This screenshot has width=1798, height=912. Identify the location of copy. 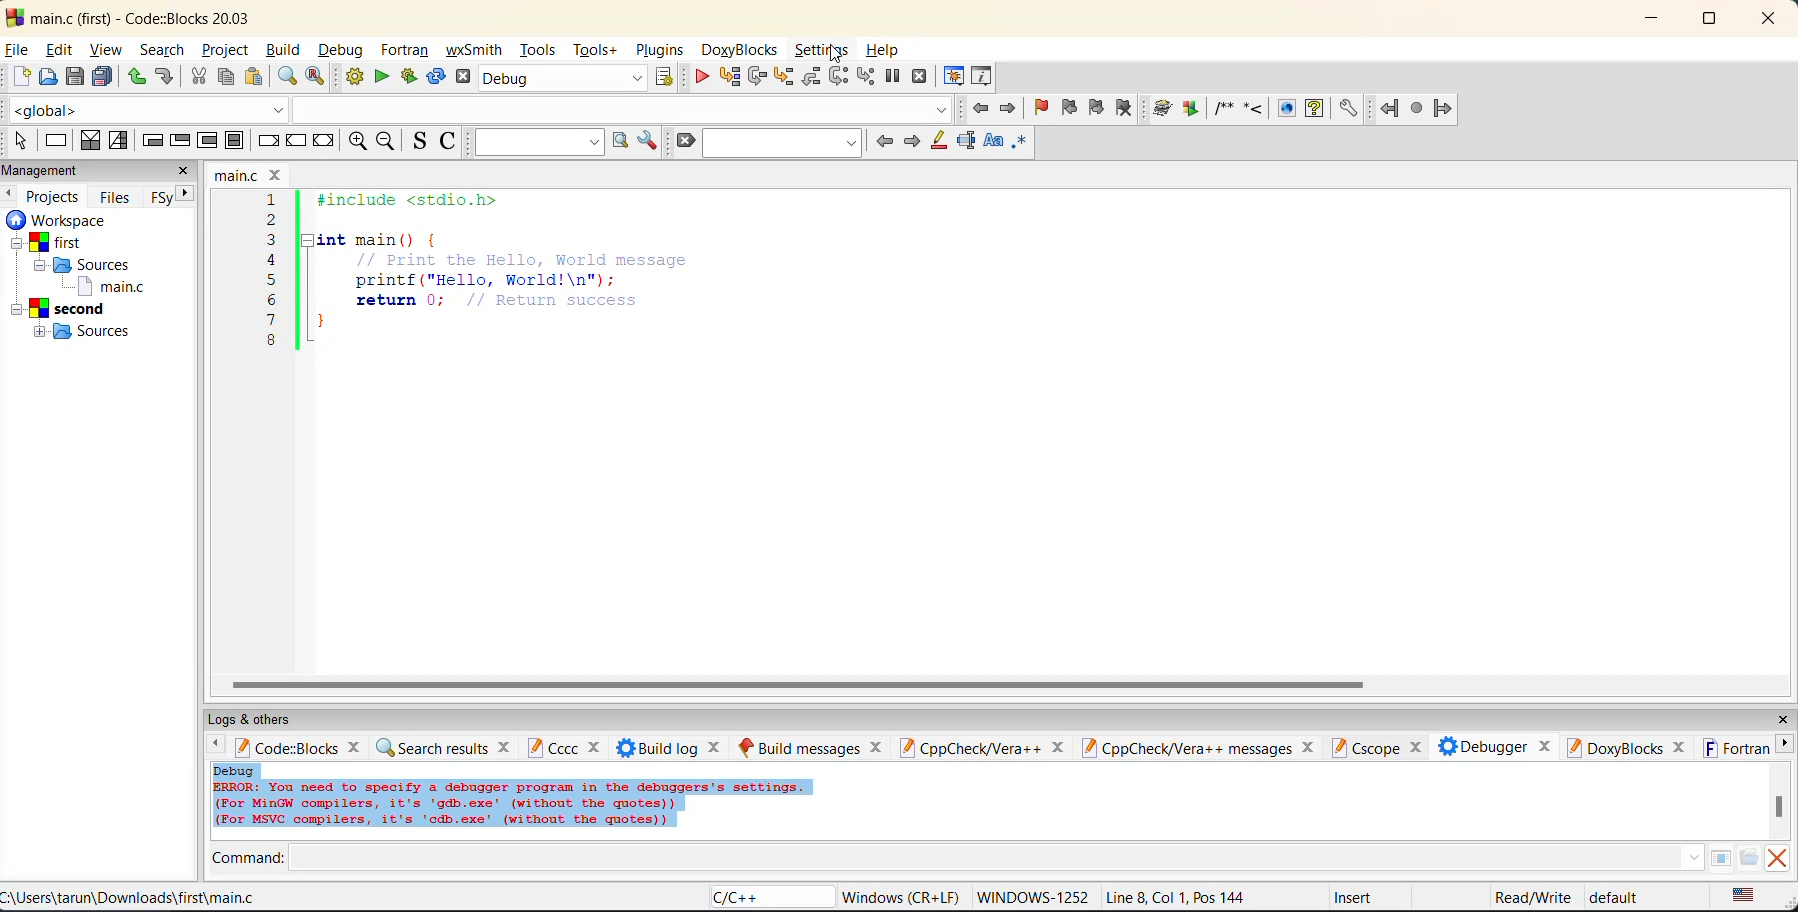
(228, 78).